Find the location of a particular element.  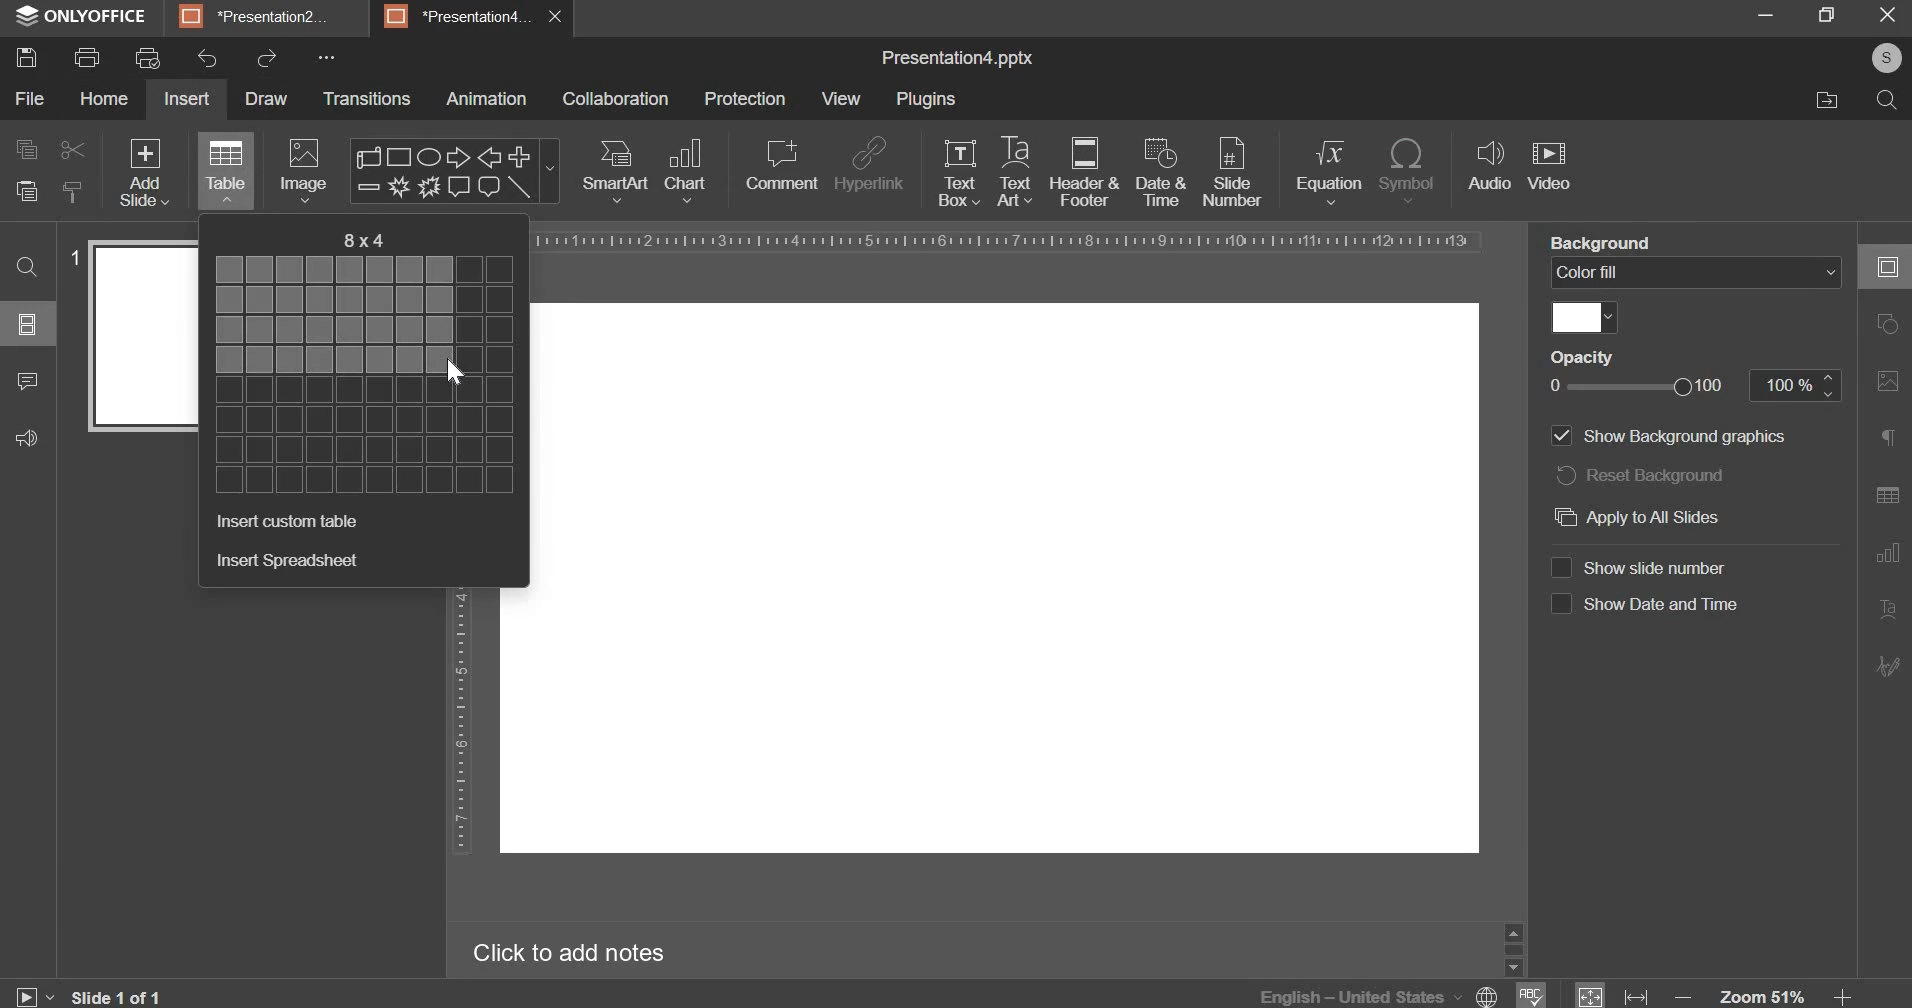

print preview is located at coordinates (148, 59).